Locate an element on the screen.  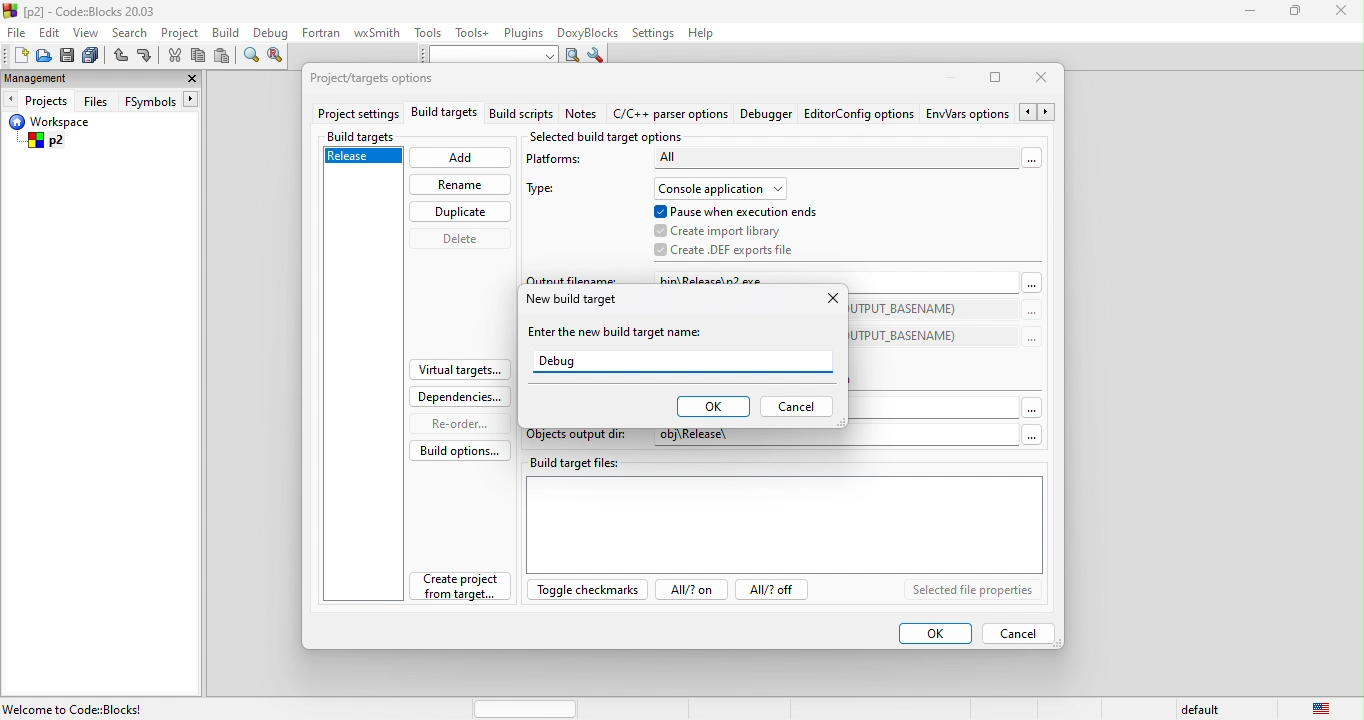
debugger is located at coordinates (768, 113).